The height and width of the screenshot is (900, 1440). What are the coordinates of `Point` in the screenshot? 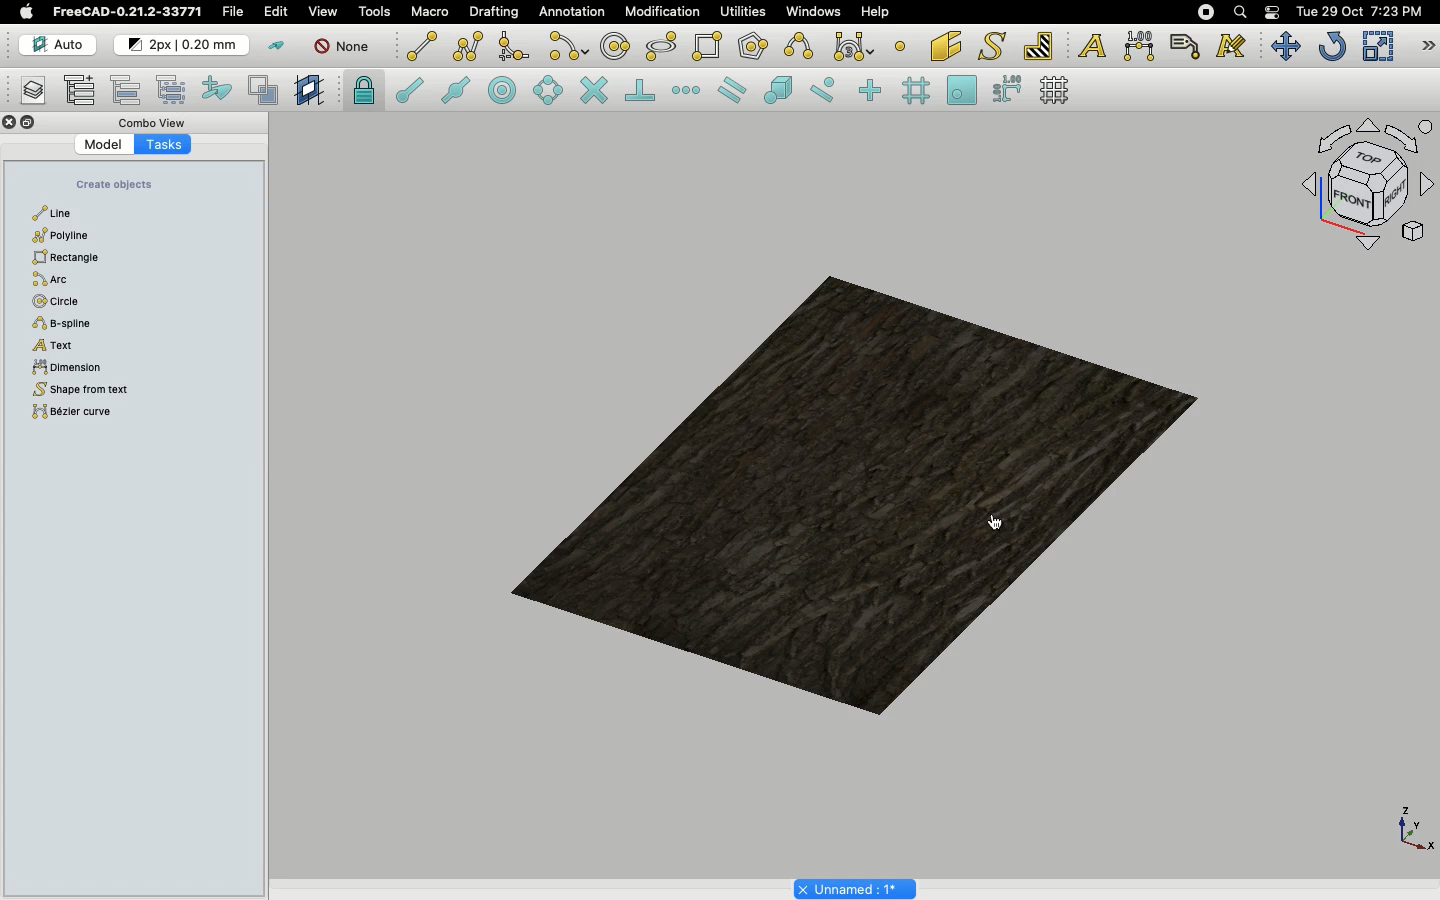 It's located at (904, 45).